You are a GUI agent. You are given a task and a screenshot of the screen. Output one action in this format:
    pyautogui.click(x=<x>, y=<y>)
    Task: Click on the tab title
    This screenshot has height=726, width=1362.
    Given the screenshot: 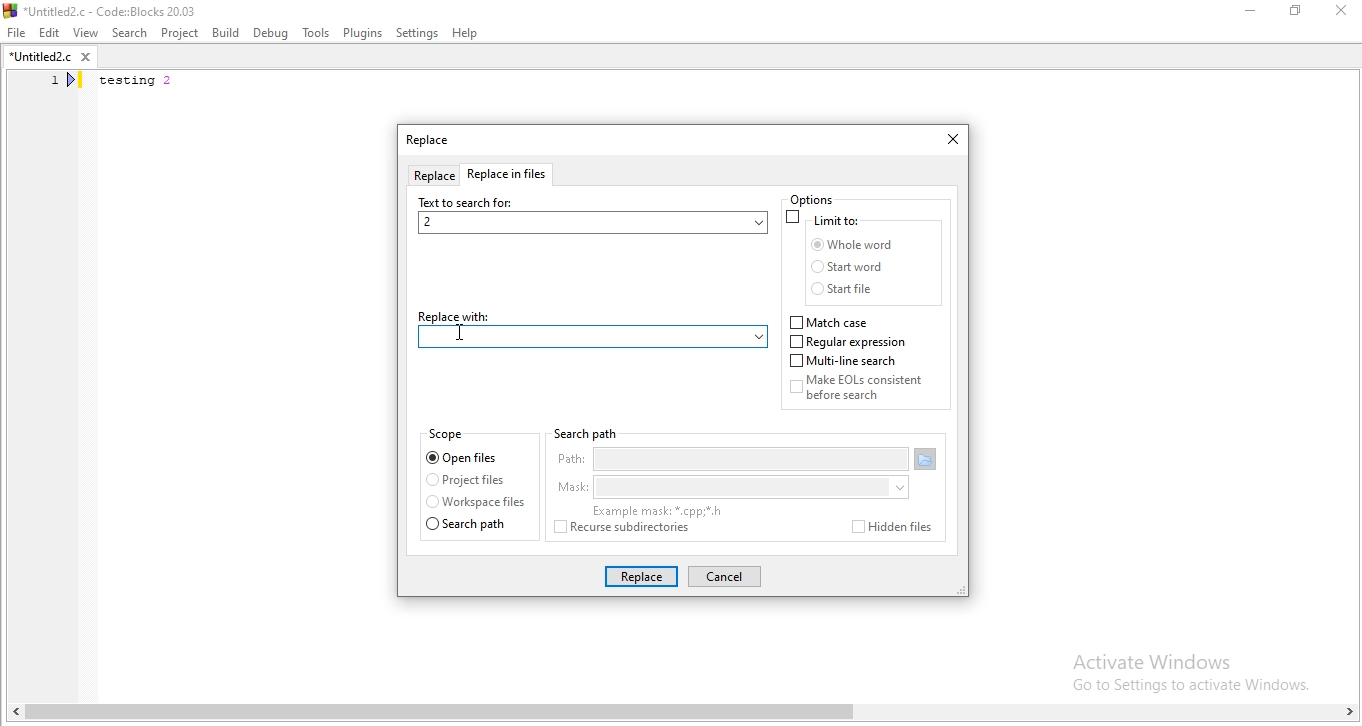 What is the action you would take?
    pyautogui.click(x=428, y=142)
    